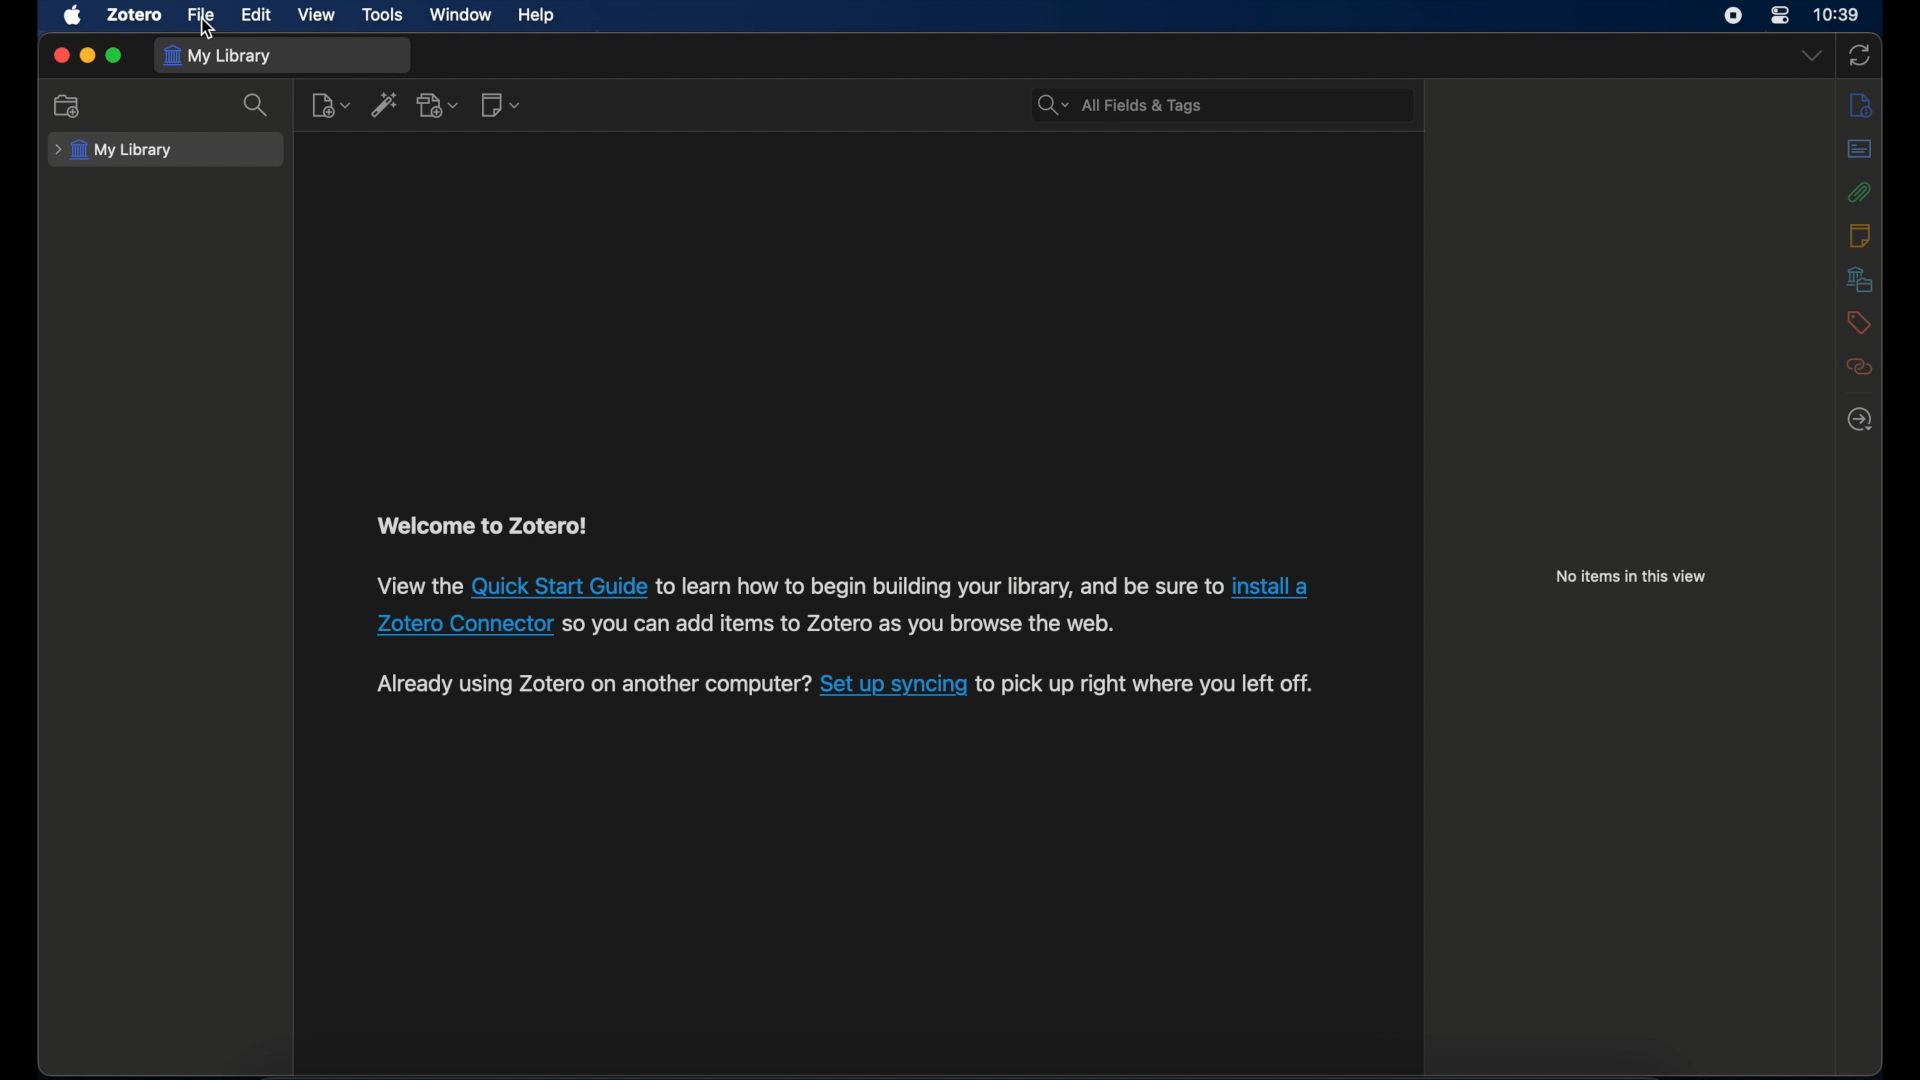 This screenshot has height=1080, width=1920. What do you see at coordinates (480, 526) in the screenshot?
I see `welcome to zotero` at bounding box center [480, 526].